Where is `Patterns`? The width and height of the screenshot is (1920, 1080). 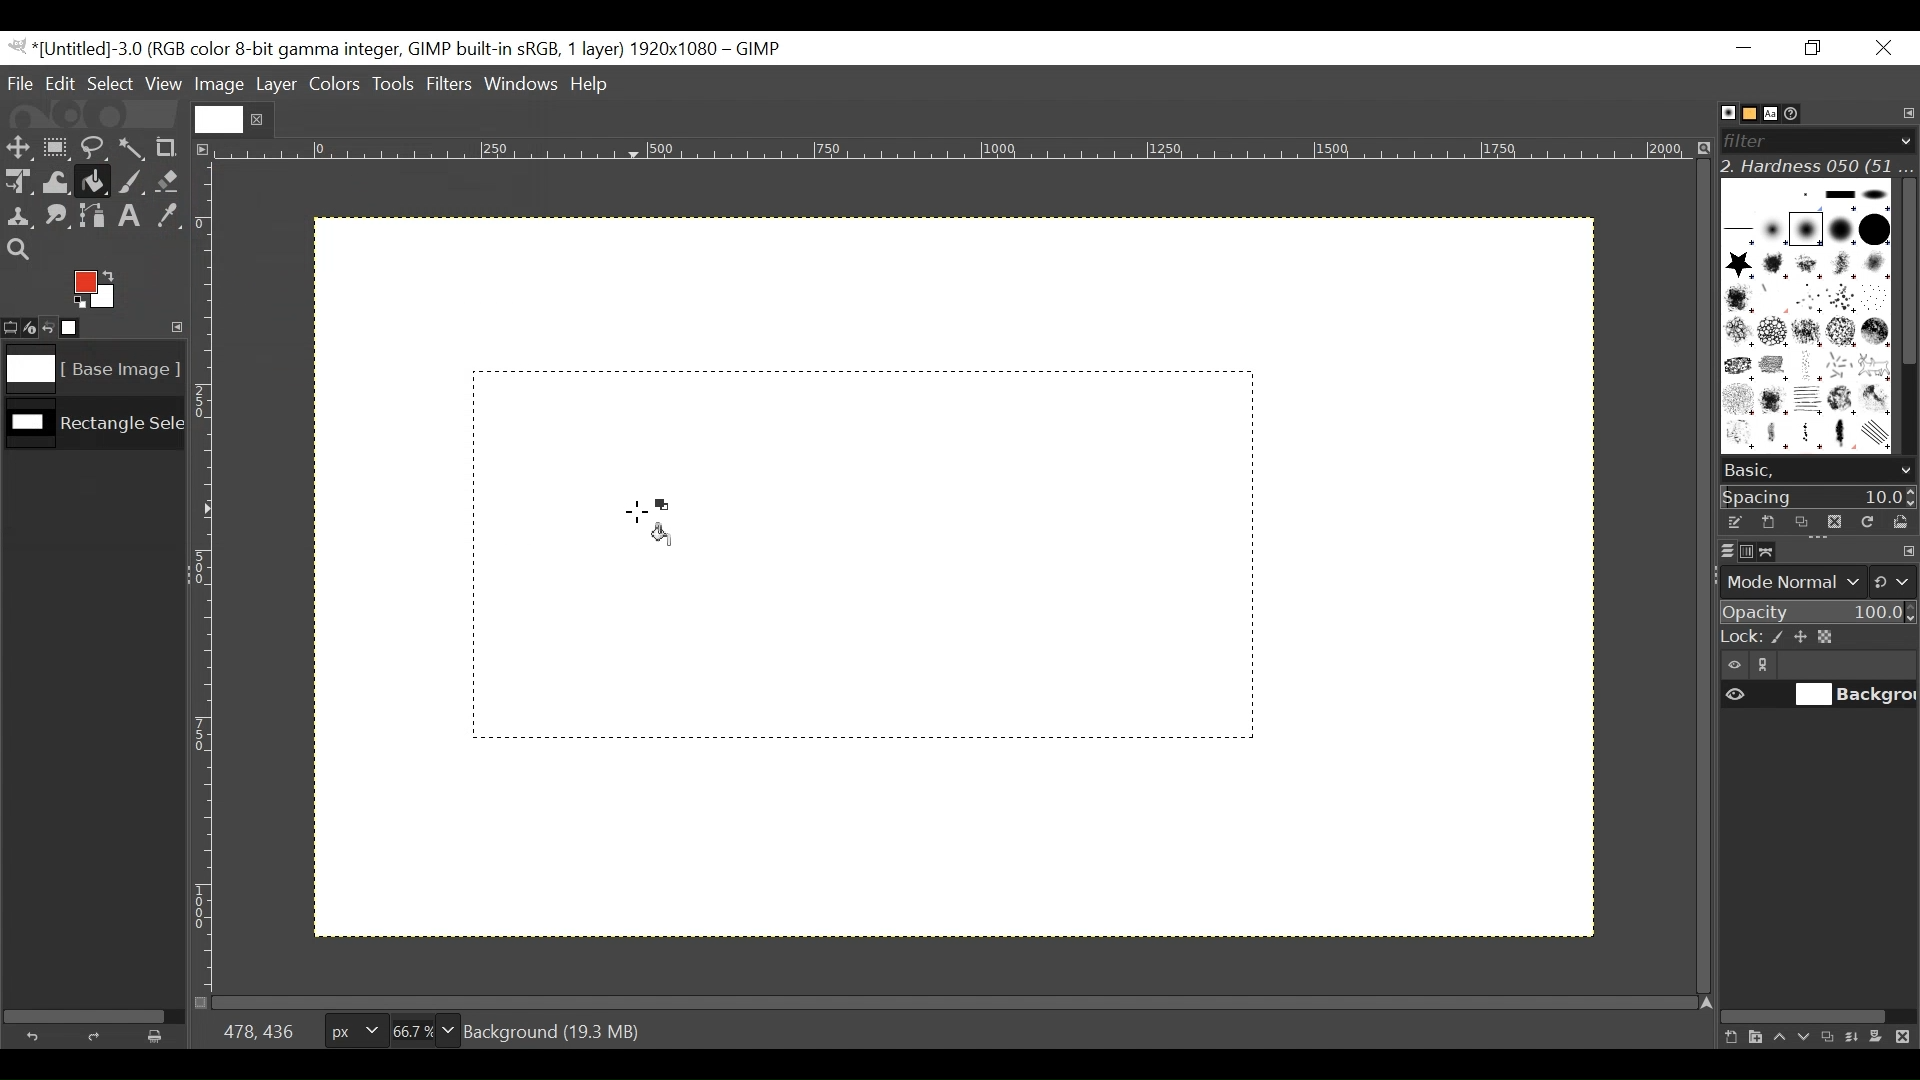
Patterns is located at coordinates (1800, 320).